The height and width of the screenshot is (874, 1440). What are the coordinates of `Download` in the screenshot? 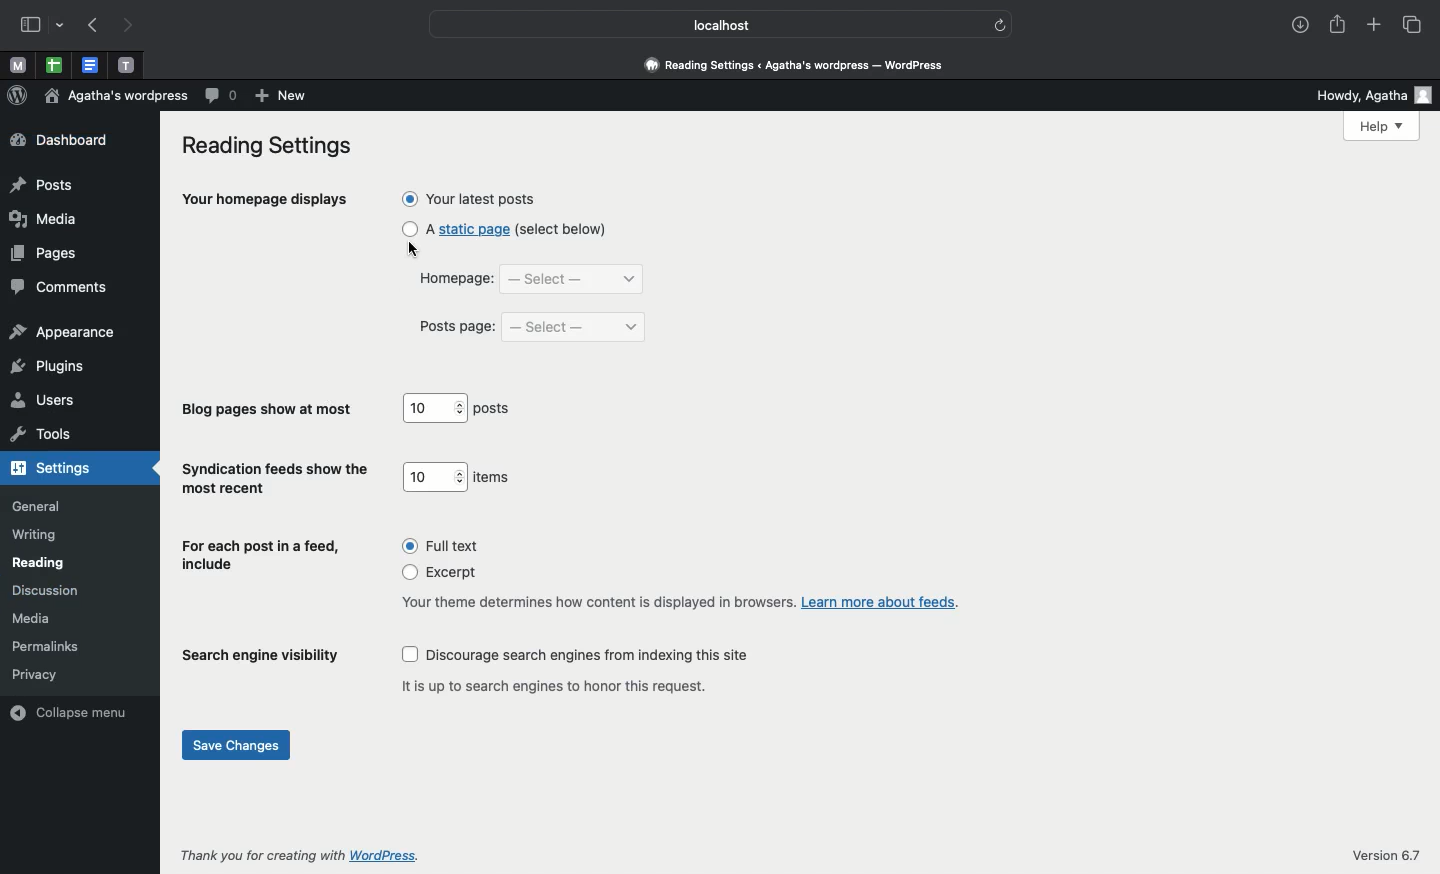 It's located at (1295, 22).